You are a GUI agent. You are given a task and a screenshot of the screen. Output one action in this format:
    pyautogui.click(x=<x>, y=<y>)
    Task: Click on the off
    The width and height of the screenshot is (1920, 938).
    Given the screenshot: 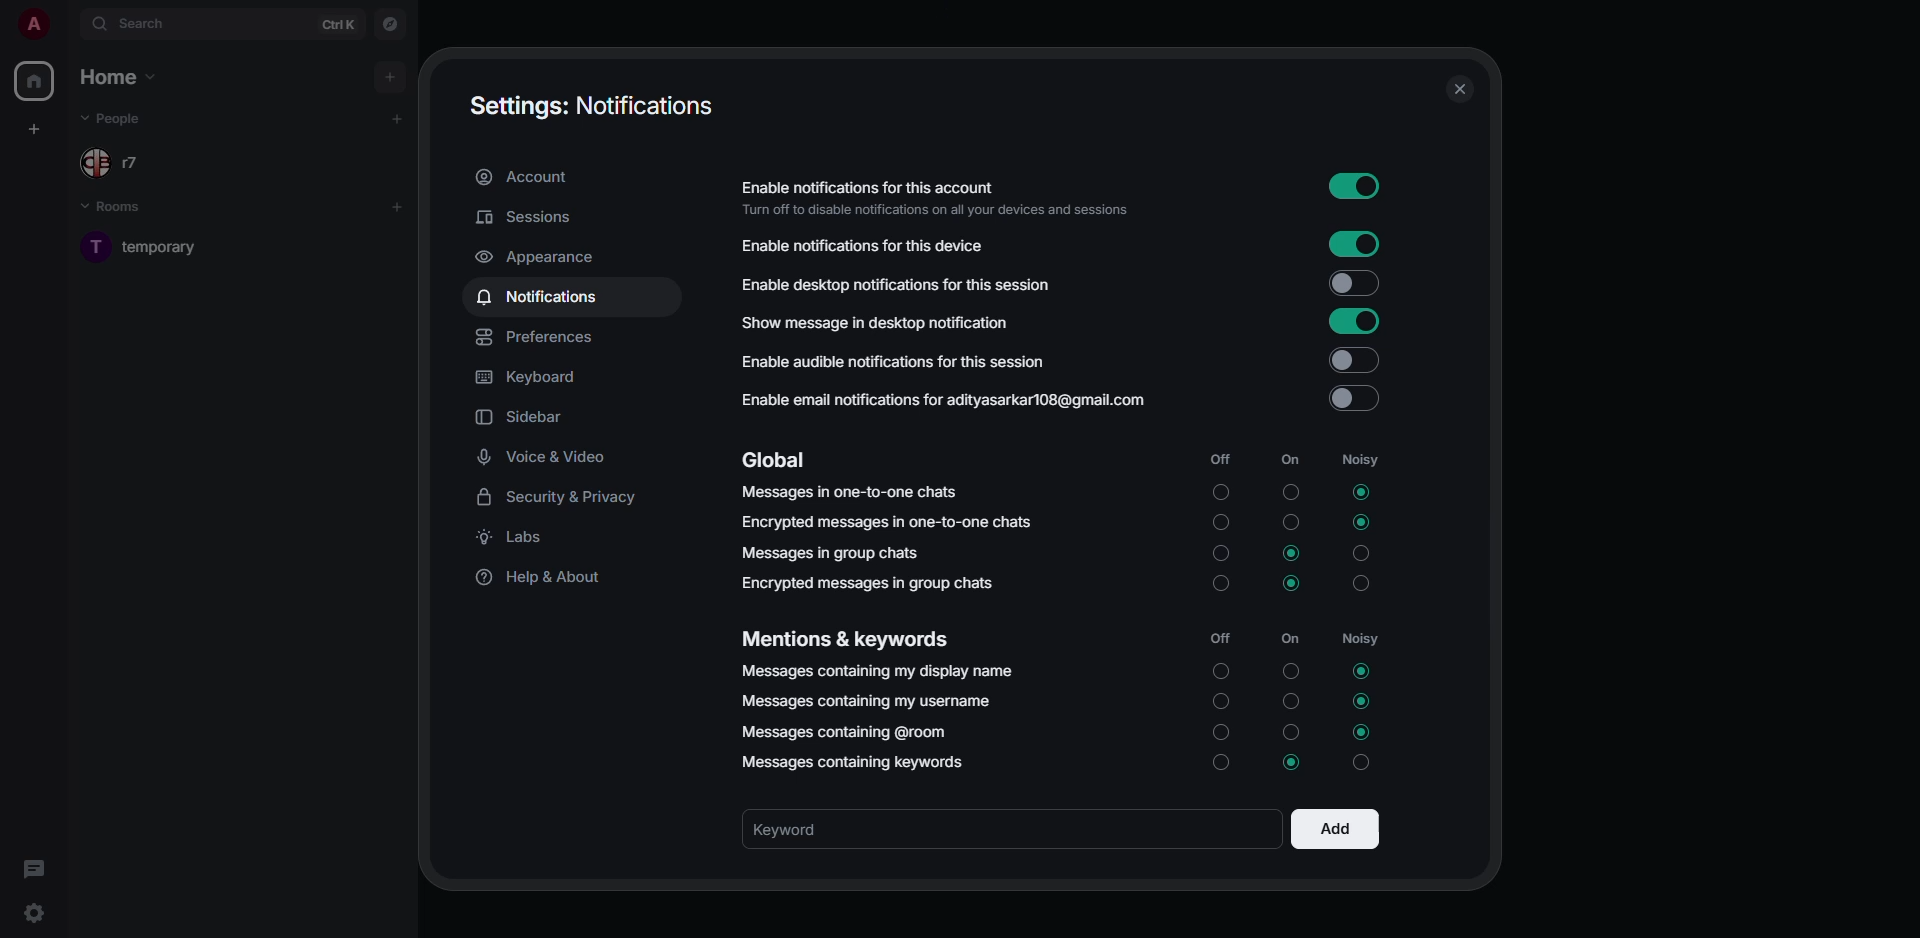 What is the action you would take?
    pyautogui.click(x=1220, y=639)
    